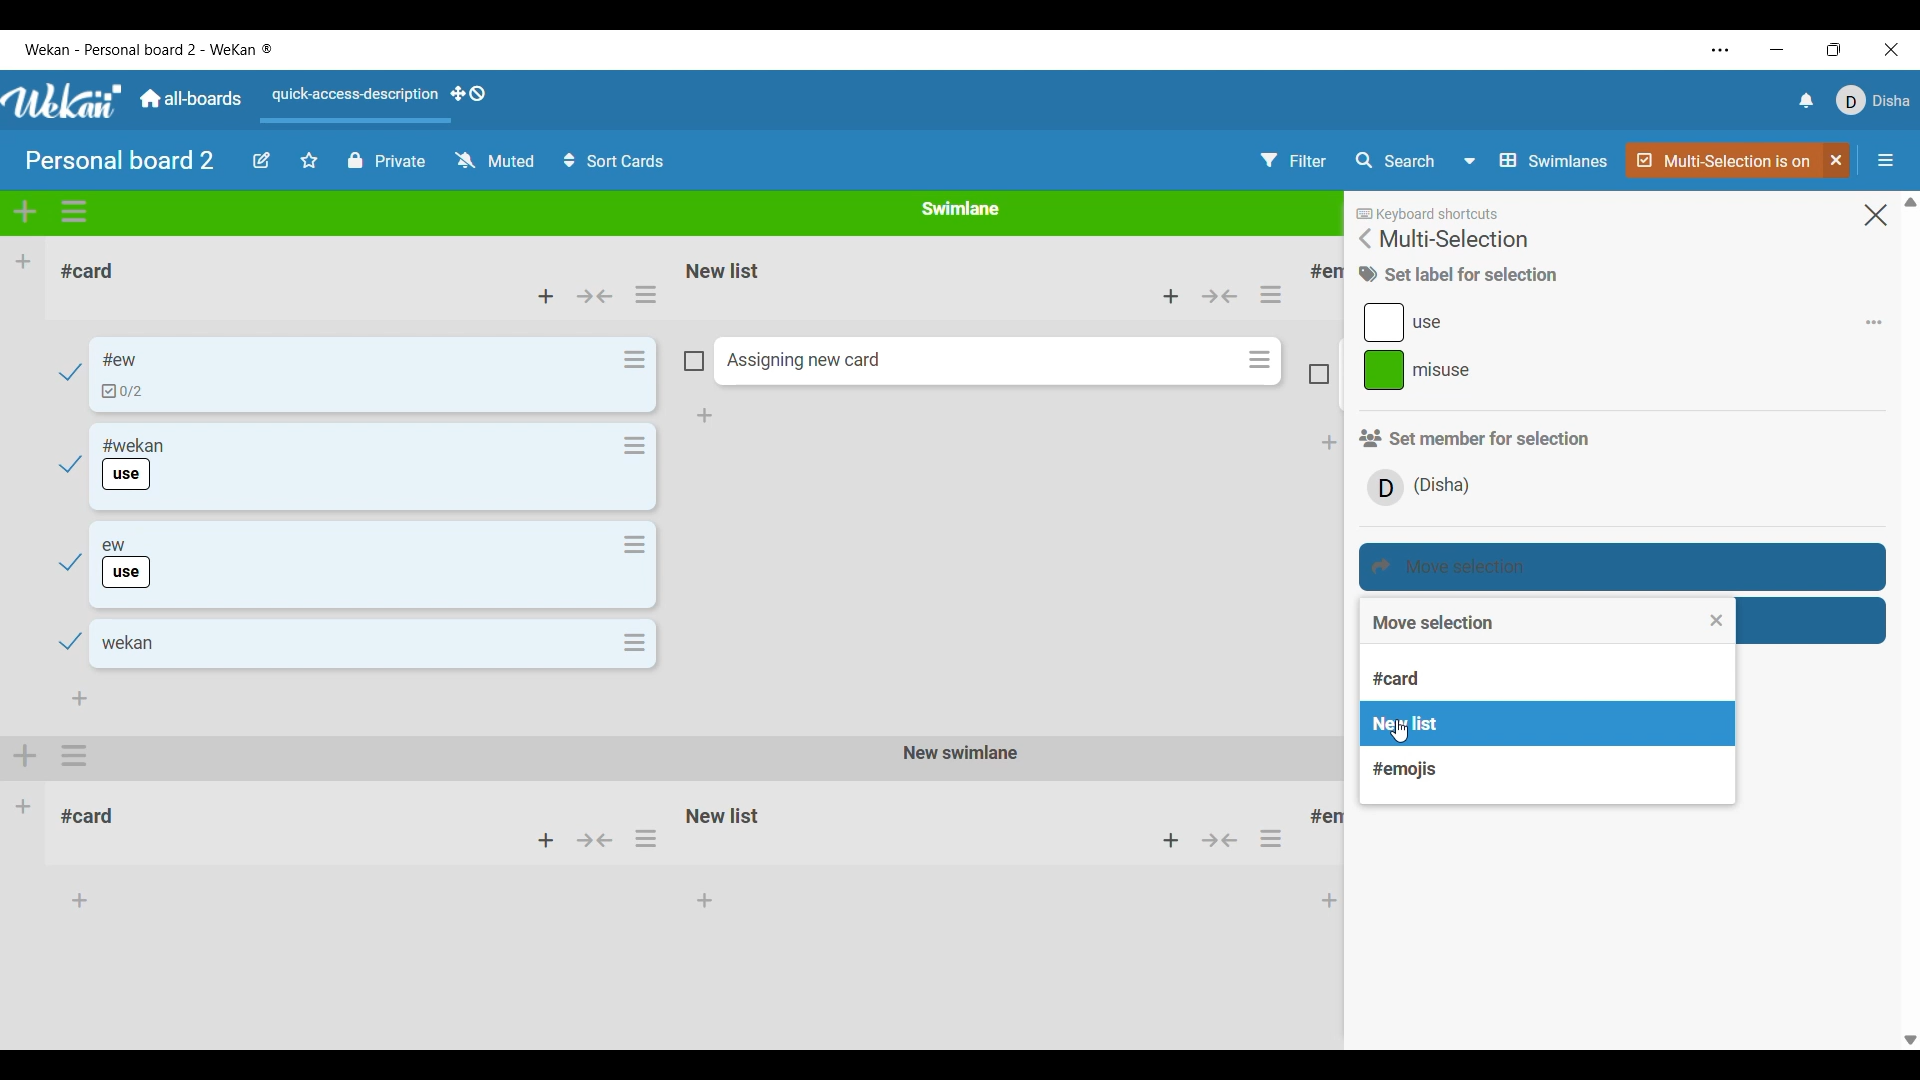 This screenshot has width=1920, height=1080. Describe the element at coordinates (1259, 359) in the screenshot. I see `Card actions` at that location.